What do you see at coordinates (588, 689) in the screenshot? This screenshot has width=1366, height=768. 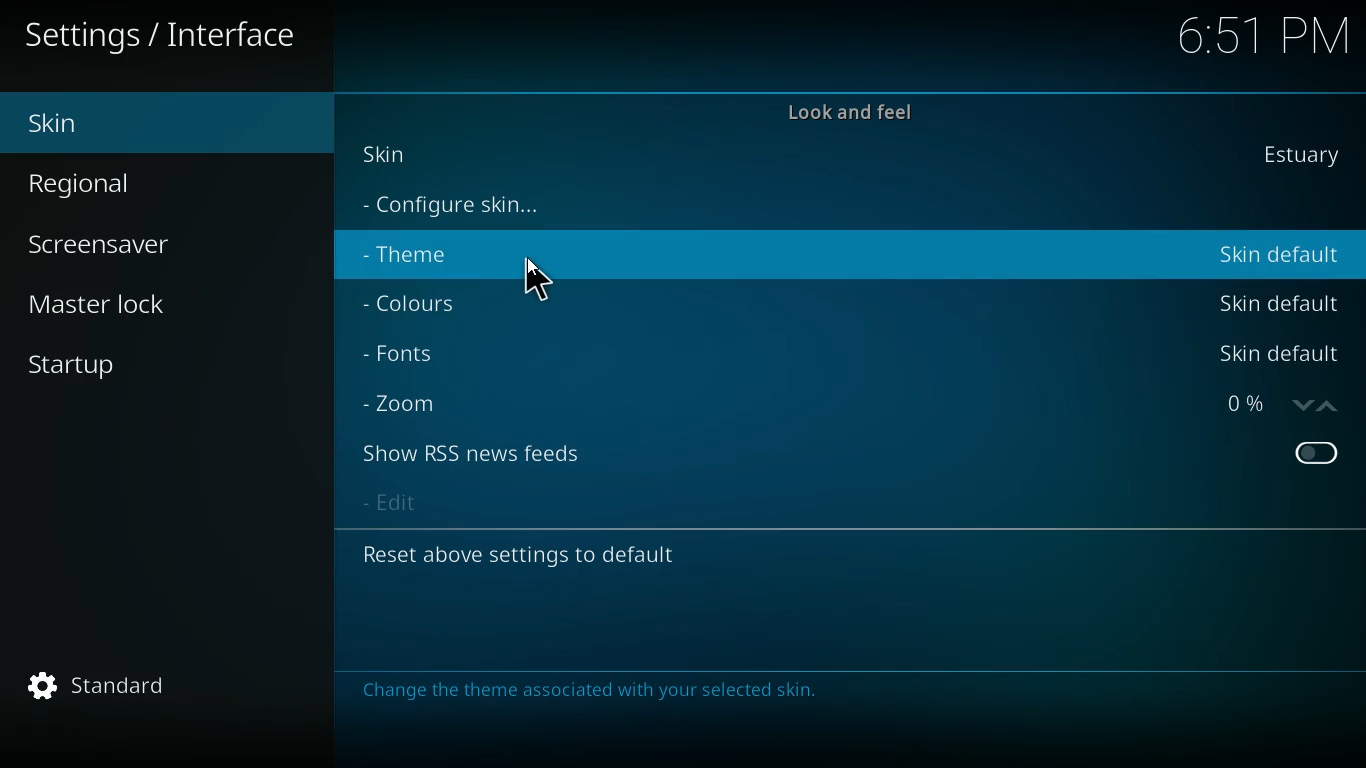 I see `message` at bounding box center [588, 689].